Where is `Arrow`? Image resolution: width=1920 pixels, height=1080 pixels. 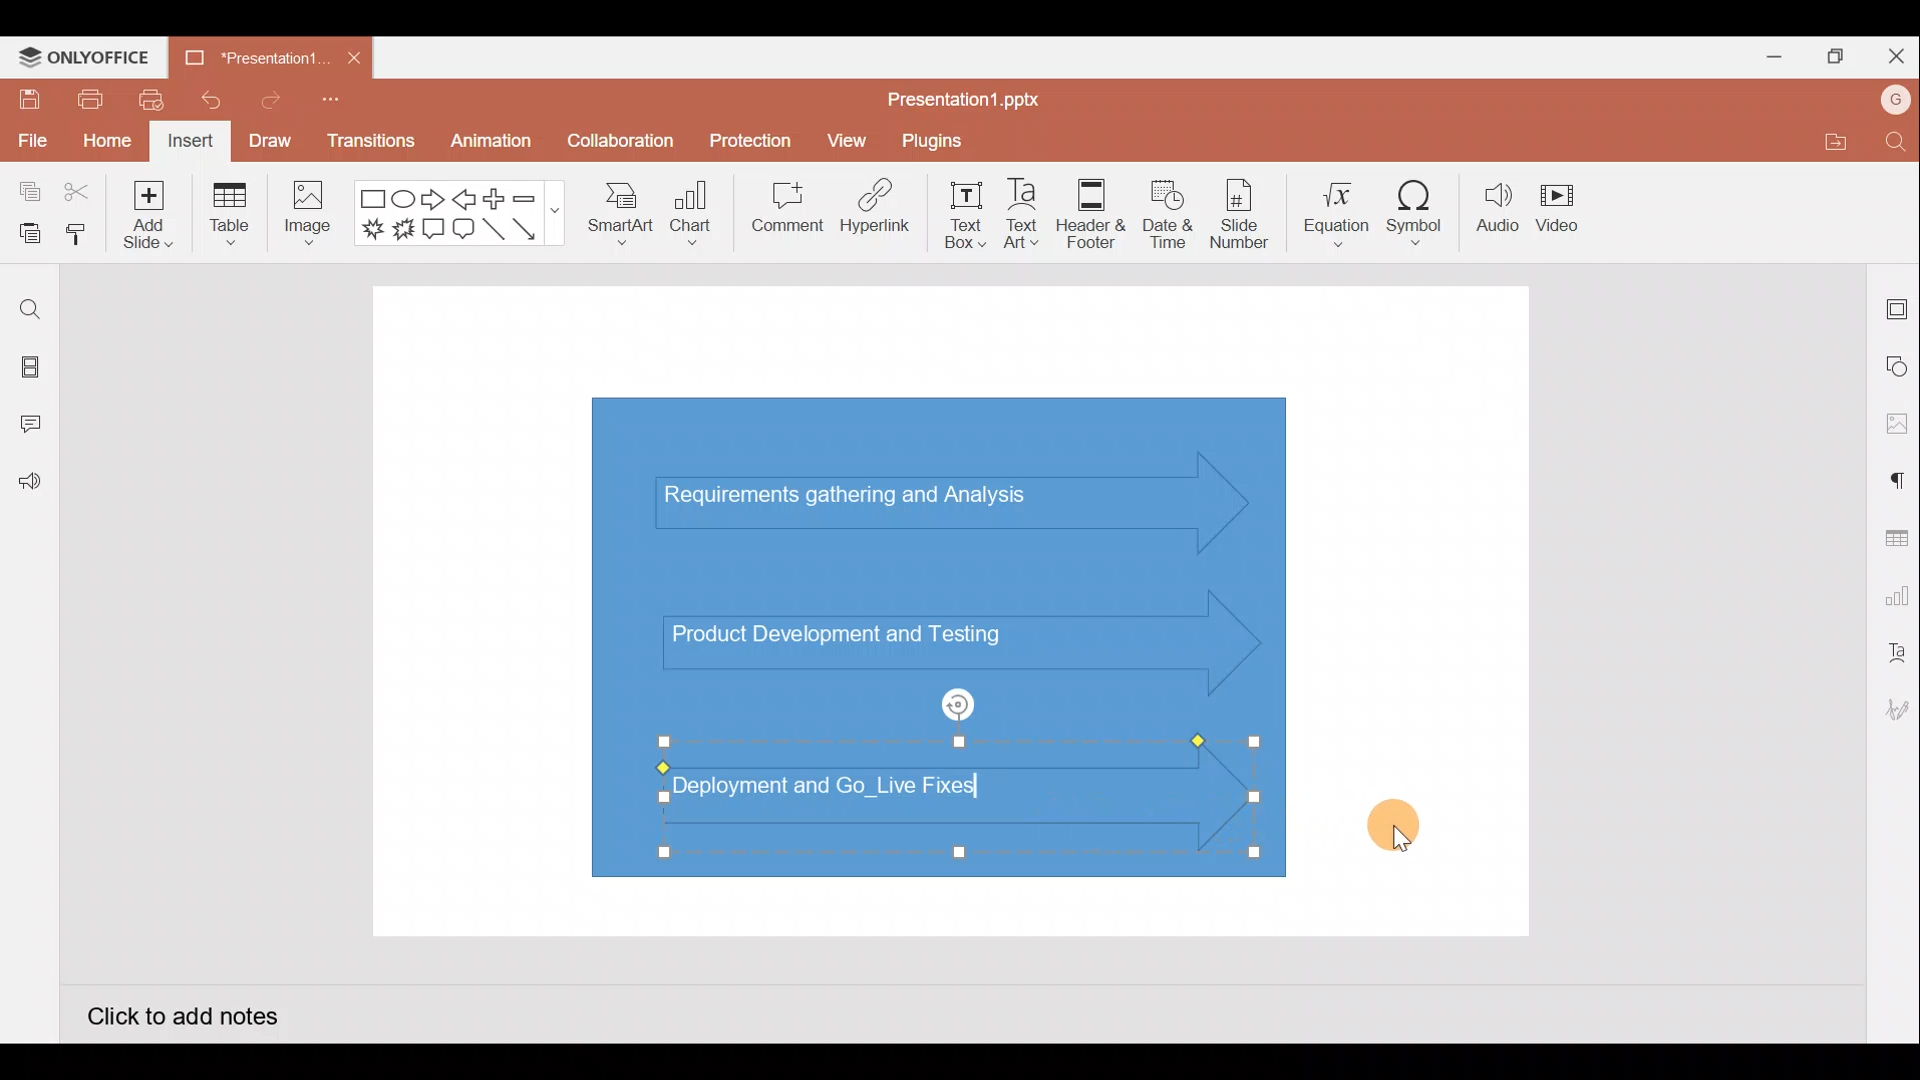 Arrow is located at coordinates (536, 229).